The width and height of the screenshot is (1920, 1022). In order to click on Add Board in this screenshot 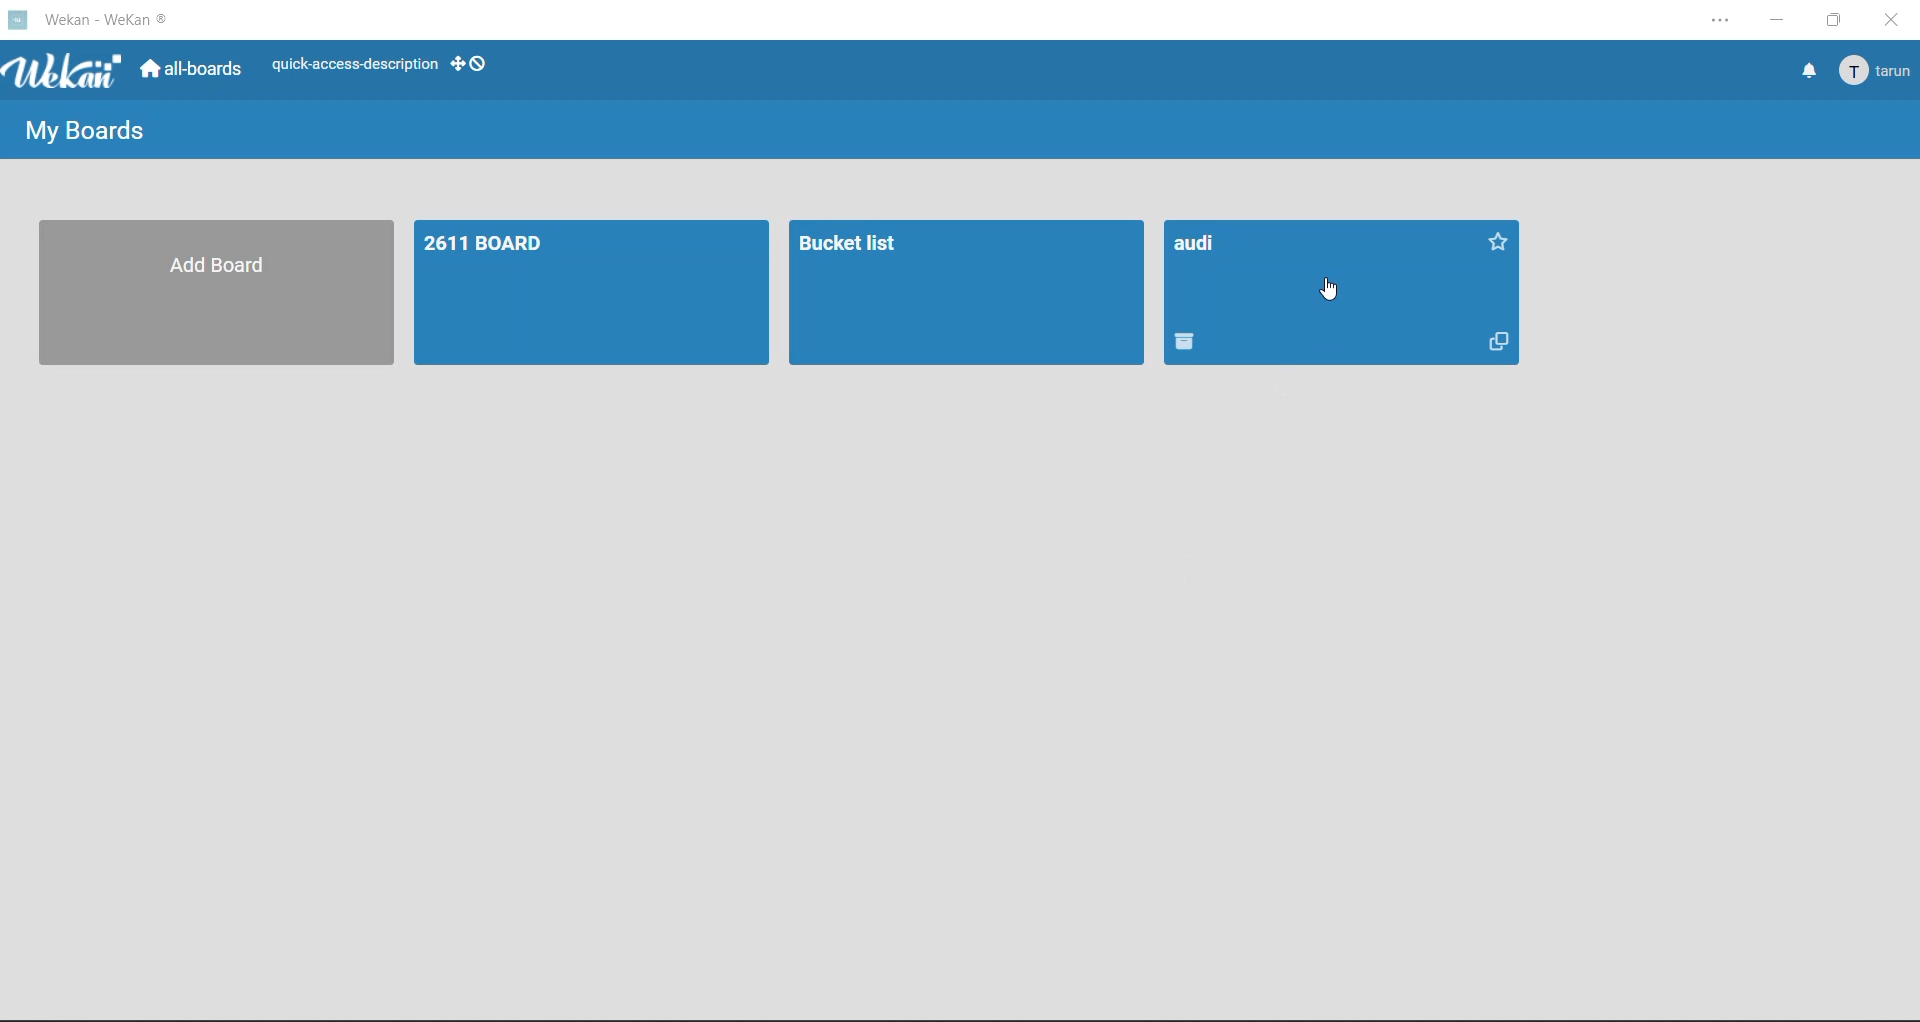, I will do `click(217, 294)`.